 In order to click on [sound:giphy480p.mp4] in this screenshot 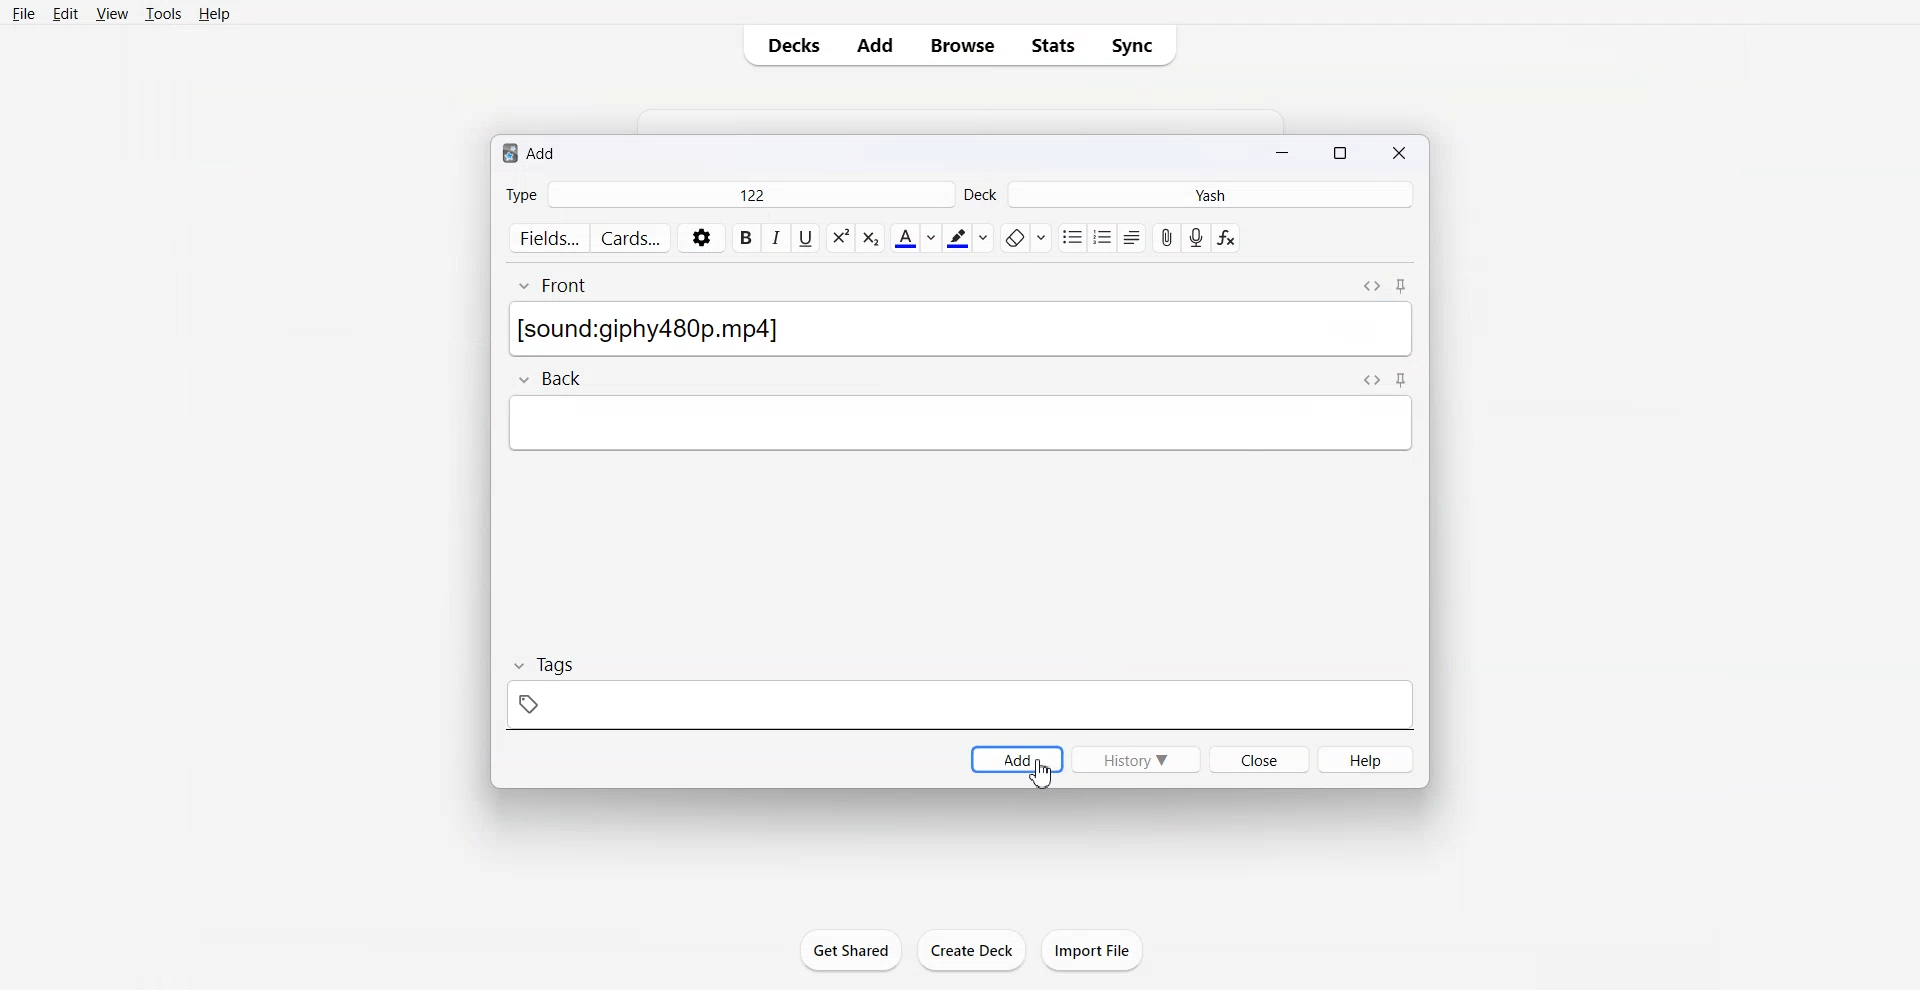, I will do `click(960, 329)`.